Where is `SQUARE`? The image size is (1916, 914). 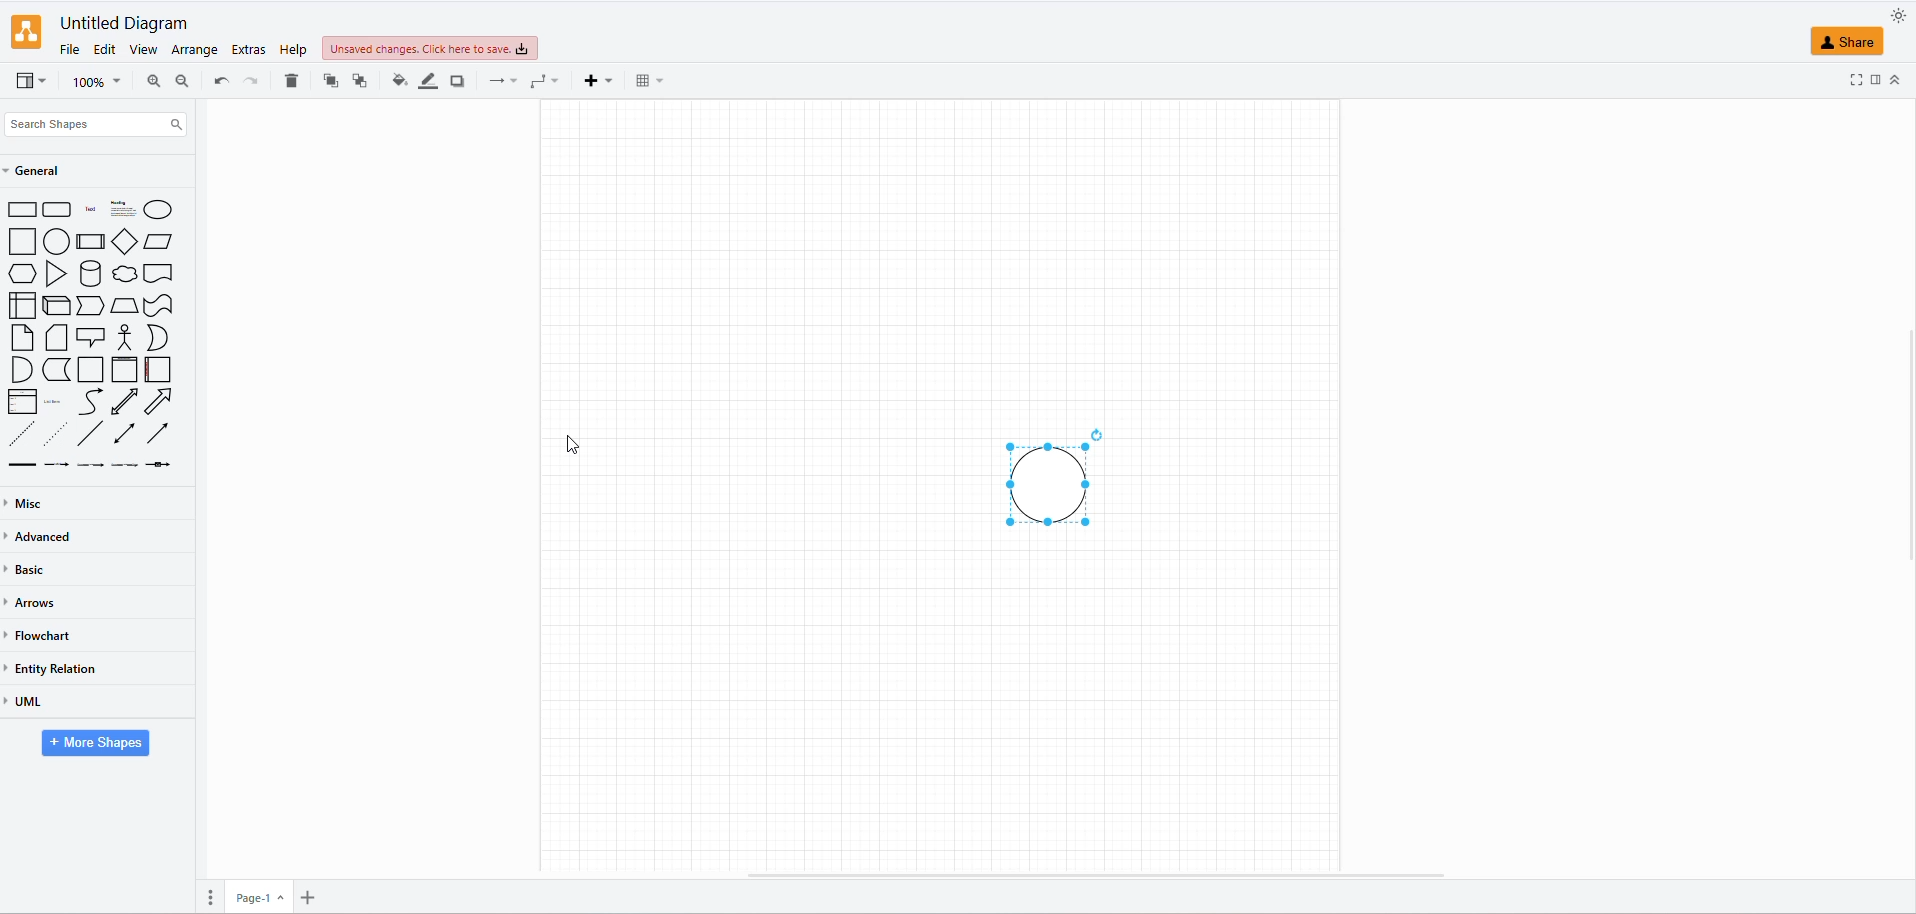
SQUARE is located at coordinates (18, 241).